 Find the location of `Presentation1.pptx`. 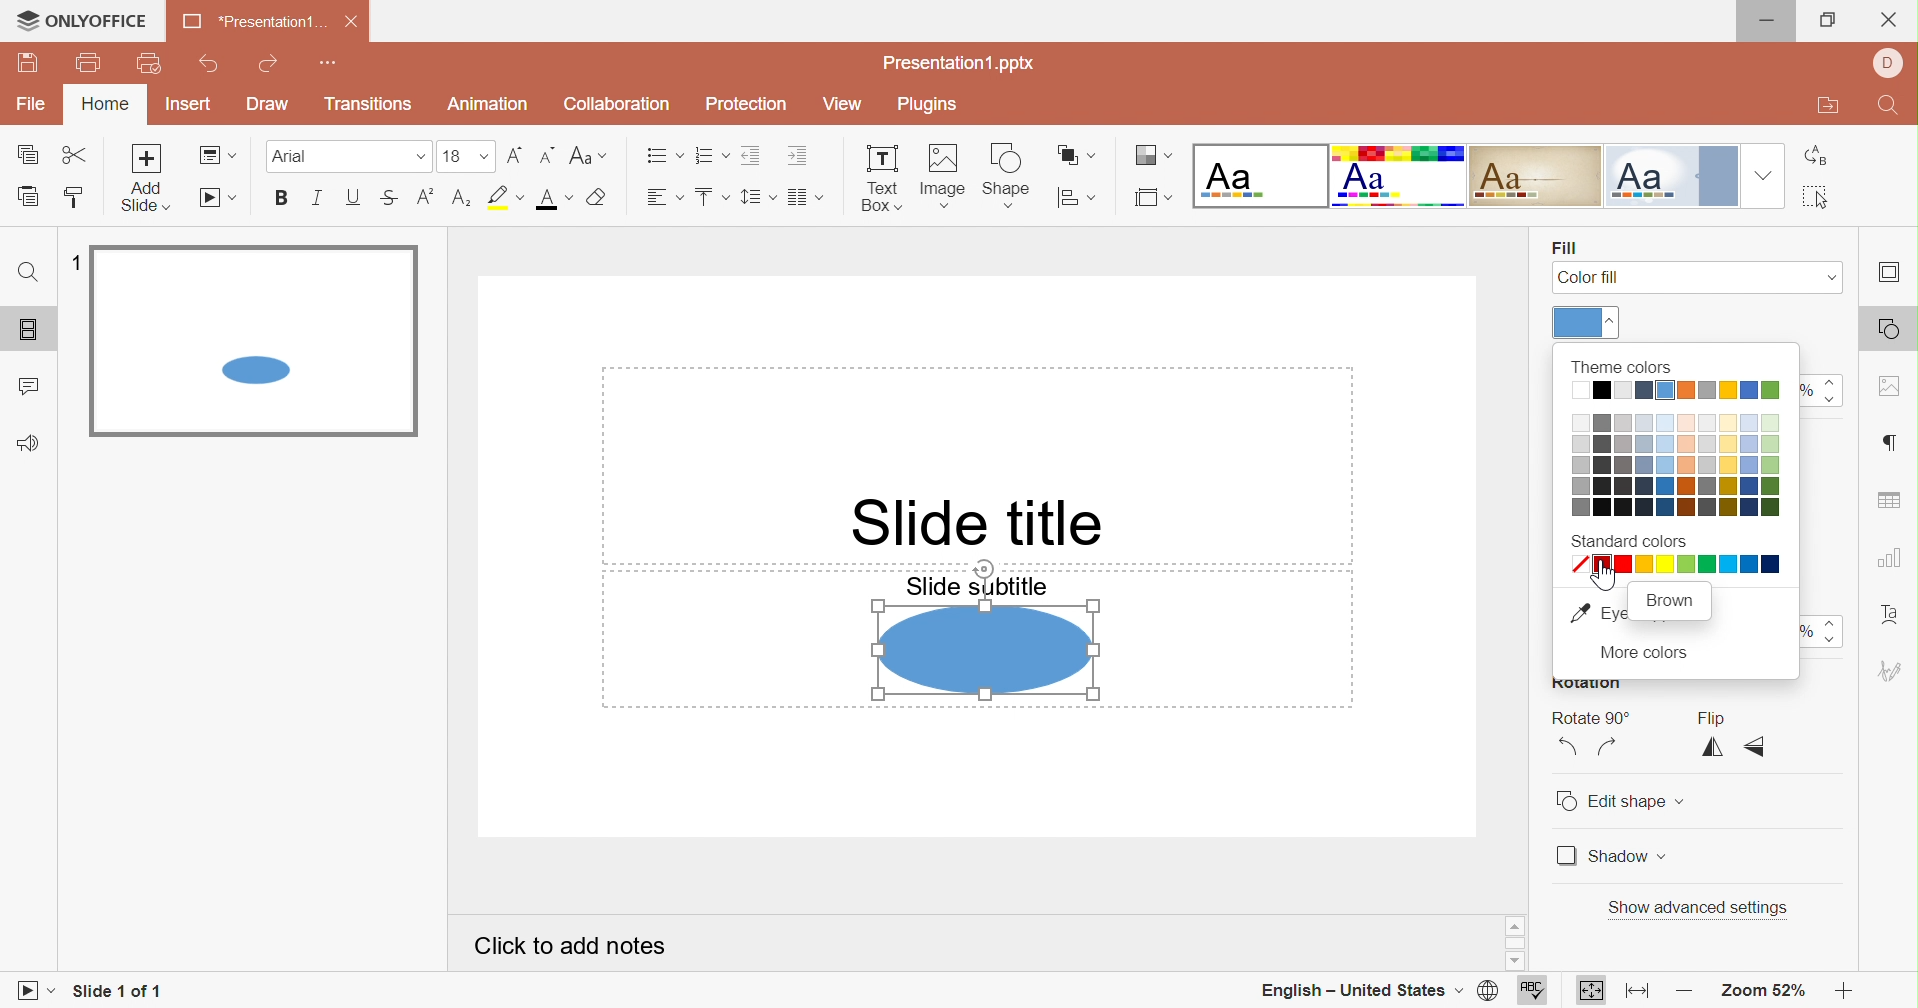

Presentation1.pptx is located at coordinates (960, 65).